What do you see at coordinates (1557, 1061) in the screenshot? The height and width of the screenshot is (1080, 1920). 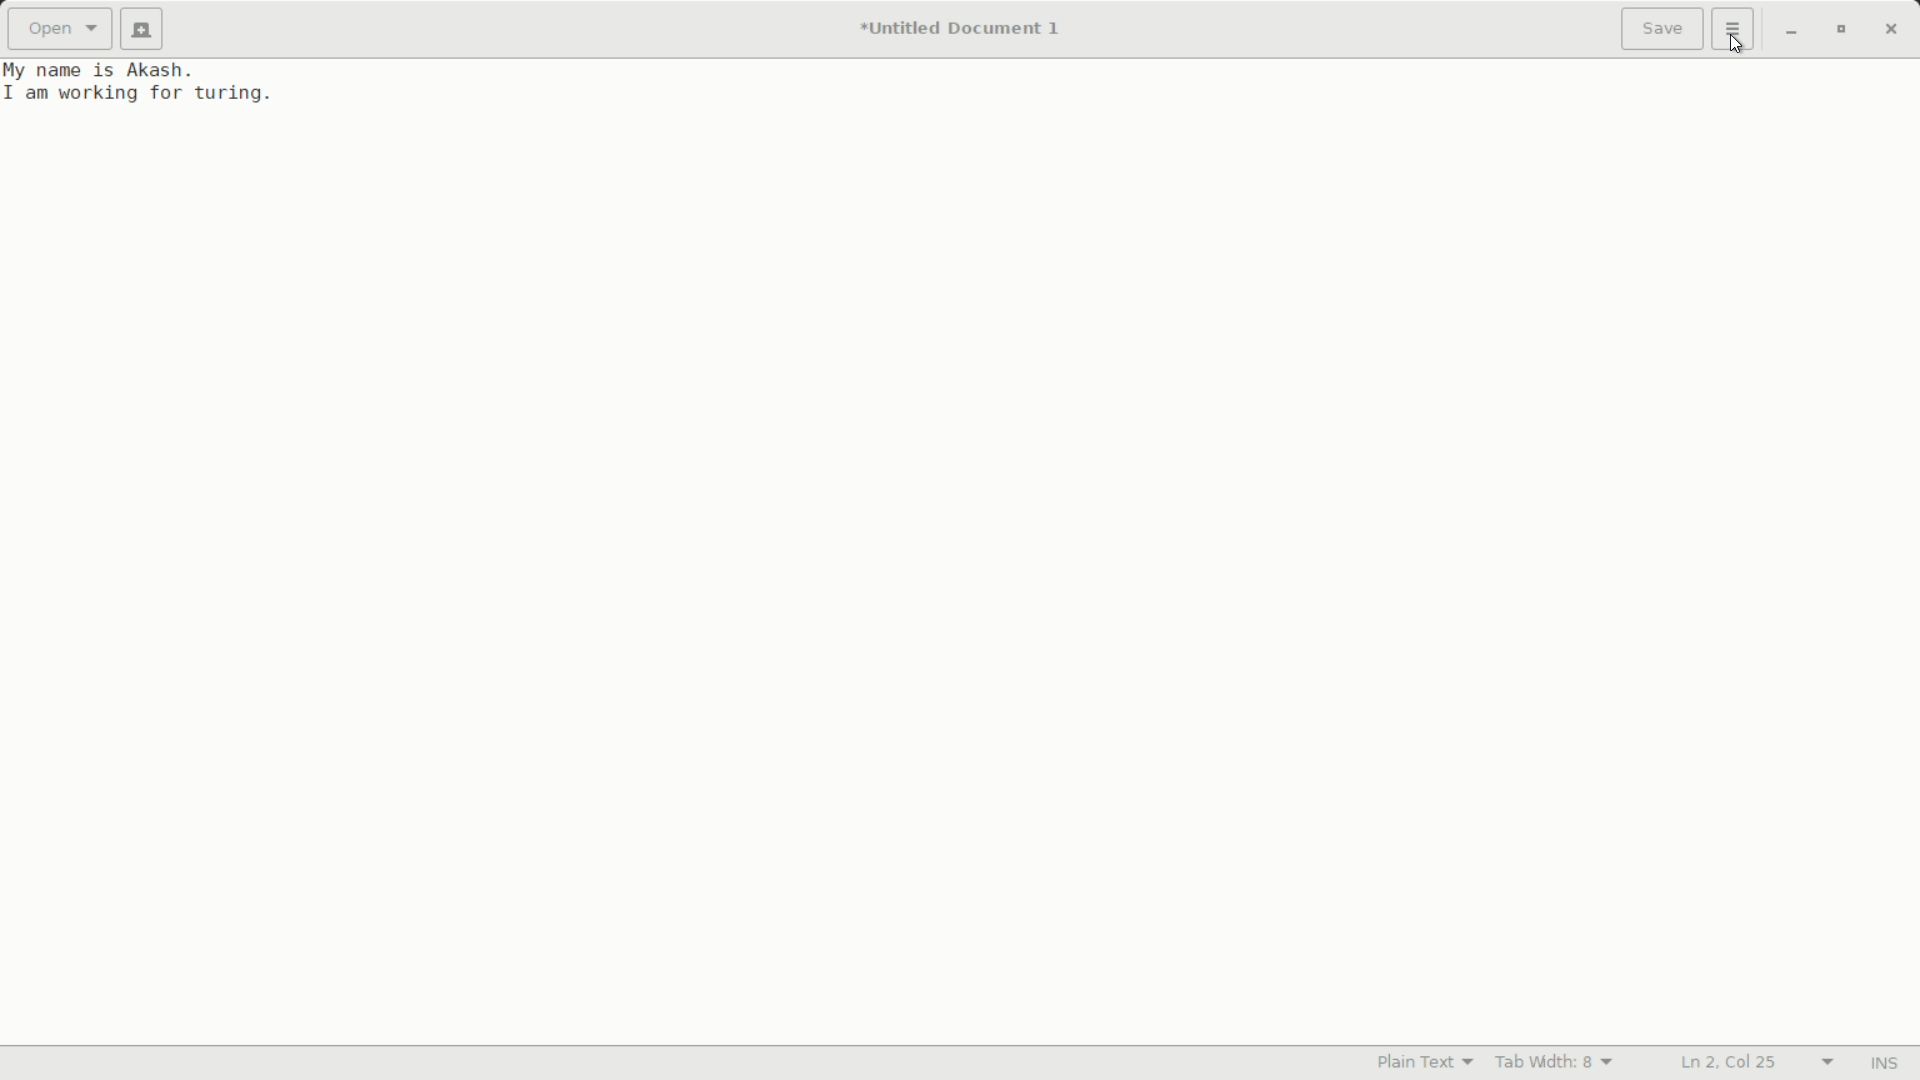 I see `tab width` at bounding box center [1557, 1061].